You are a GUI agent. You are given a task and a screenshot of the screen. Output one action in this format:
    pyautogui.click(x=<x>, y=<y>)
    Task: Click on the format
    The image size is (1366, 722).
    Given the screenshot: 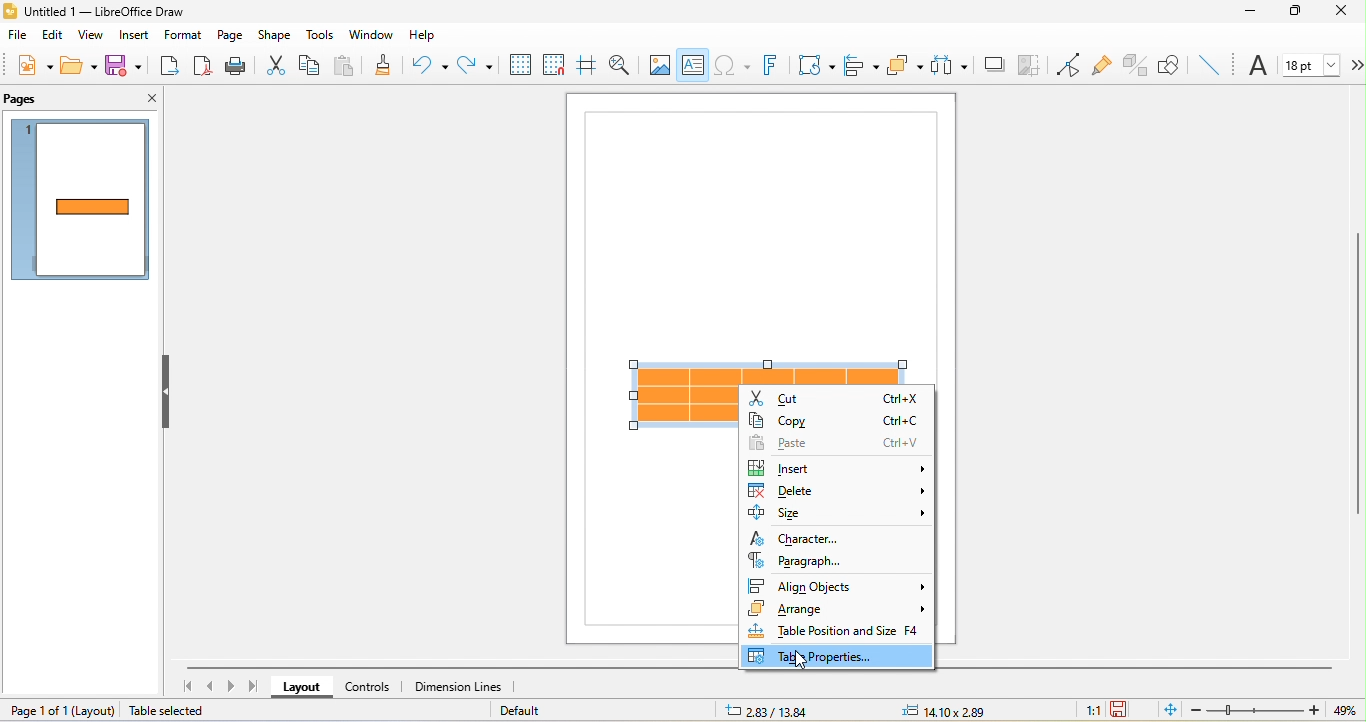 What is the action you would take?
    pyautogui.click(x=185, y=35)
    